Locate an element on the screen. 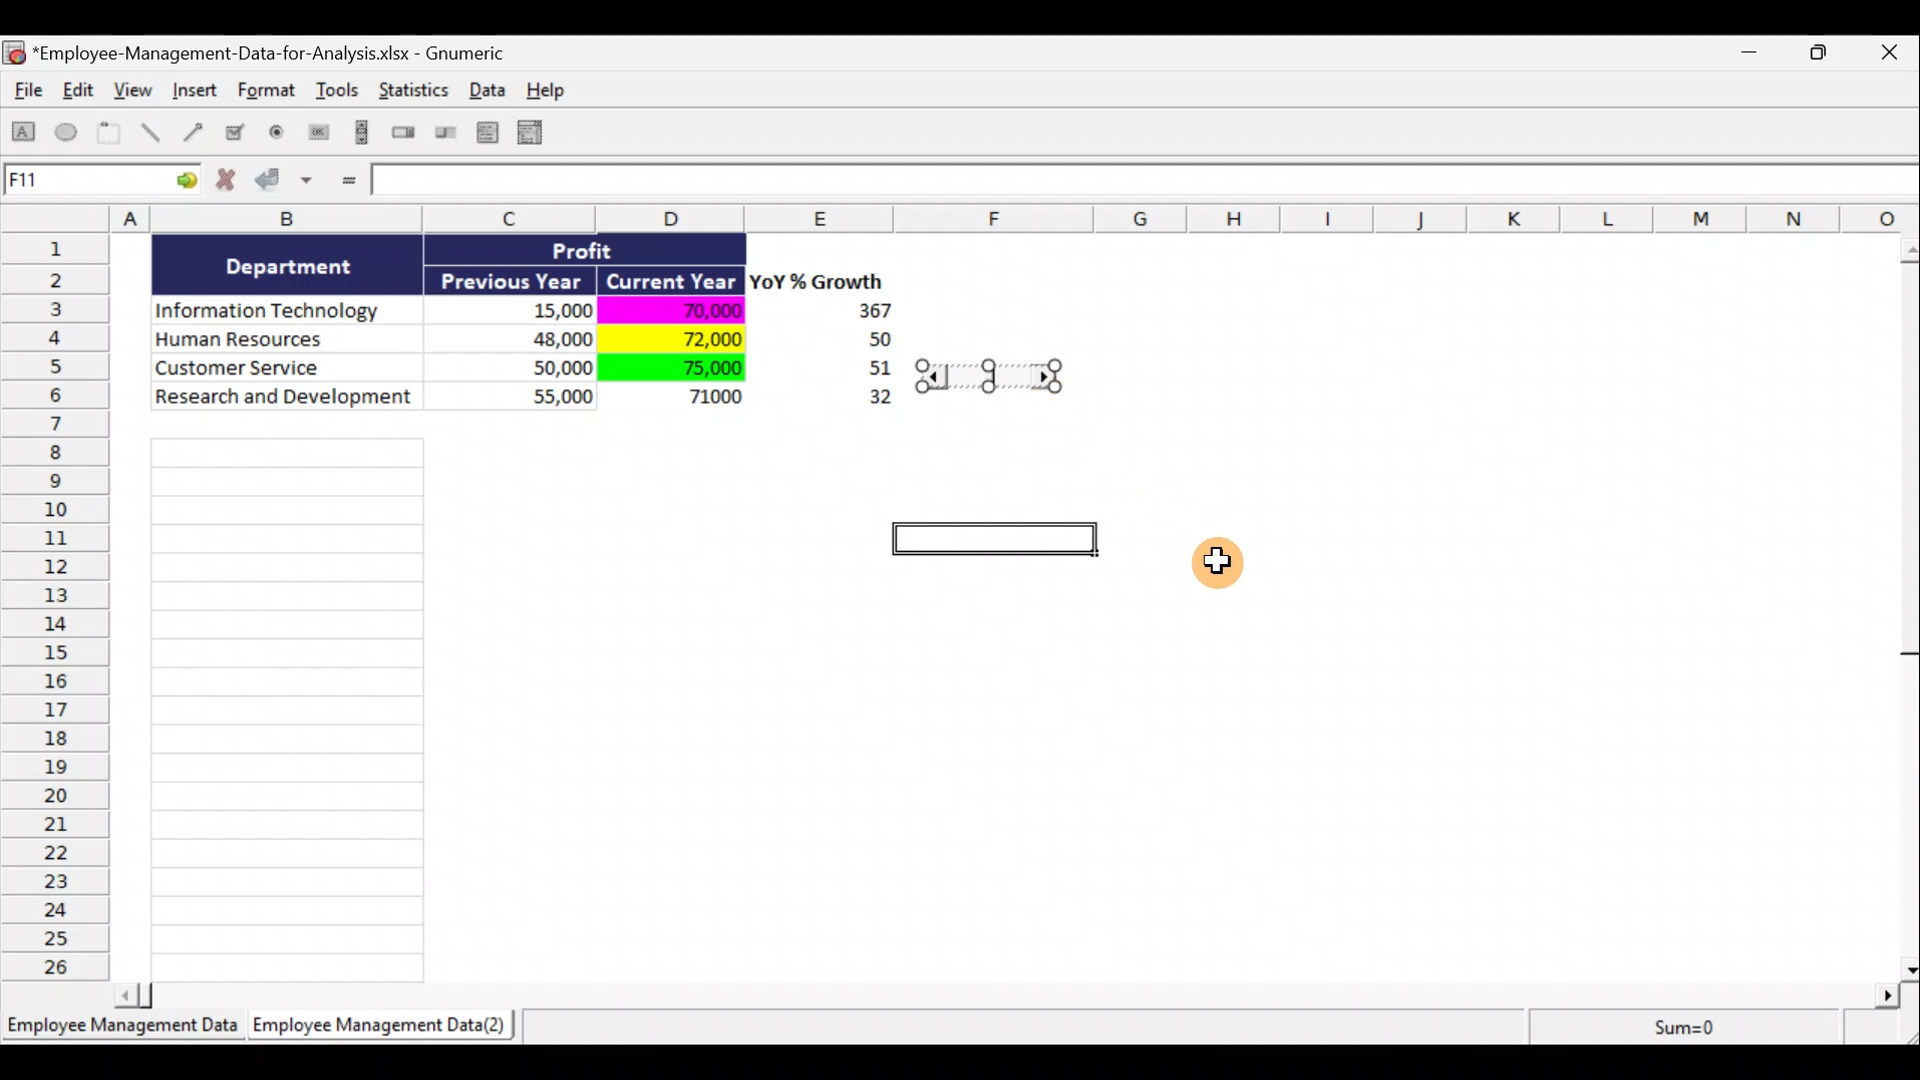 The height and width of the screenshot is (1080, 1920). Statistics is located at coordinates (416, 96).